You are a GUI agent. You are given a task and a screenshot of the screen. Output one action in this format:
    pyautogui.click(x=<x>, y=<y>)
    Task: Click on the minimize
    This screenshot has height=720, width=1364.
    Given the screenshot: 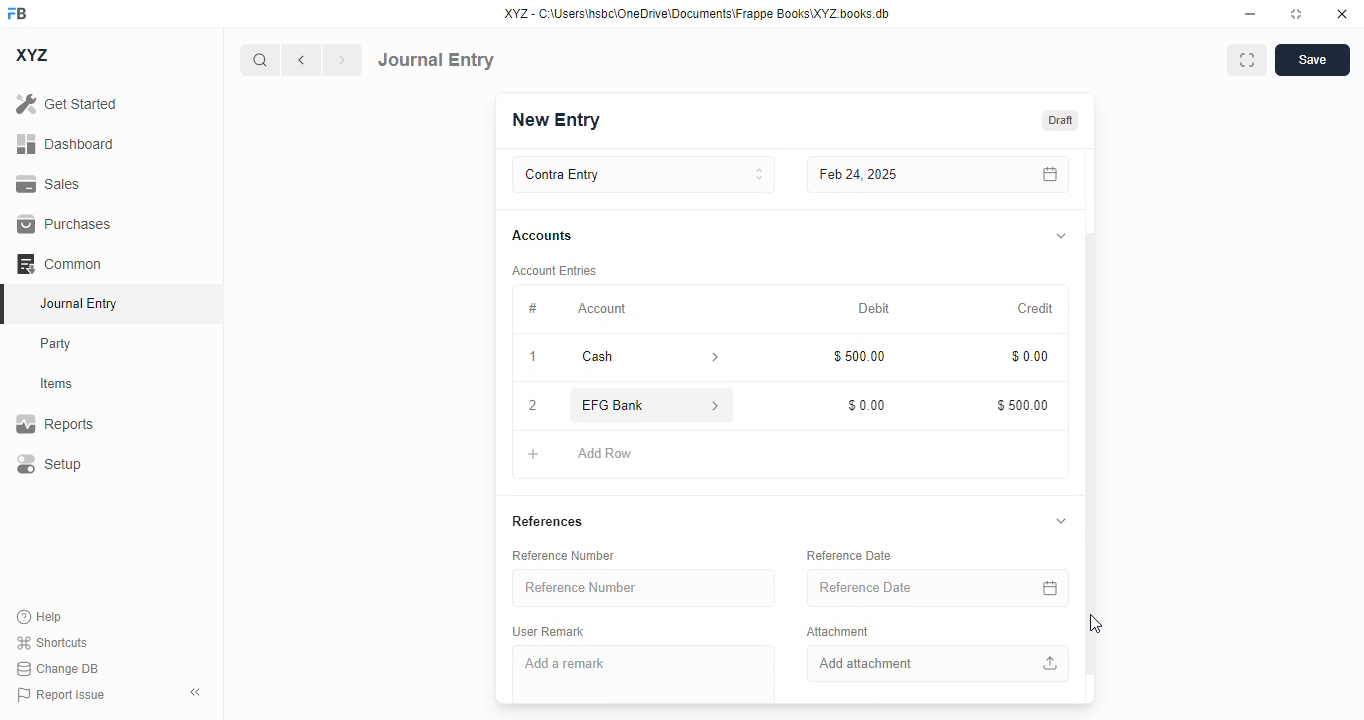 What is the action you would take?
    pyautogui.click(x=1251, y=14)
    